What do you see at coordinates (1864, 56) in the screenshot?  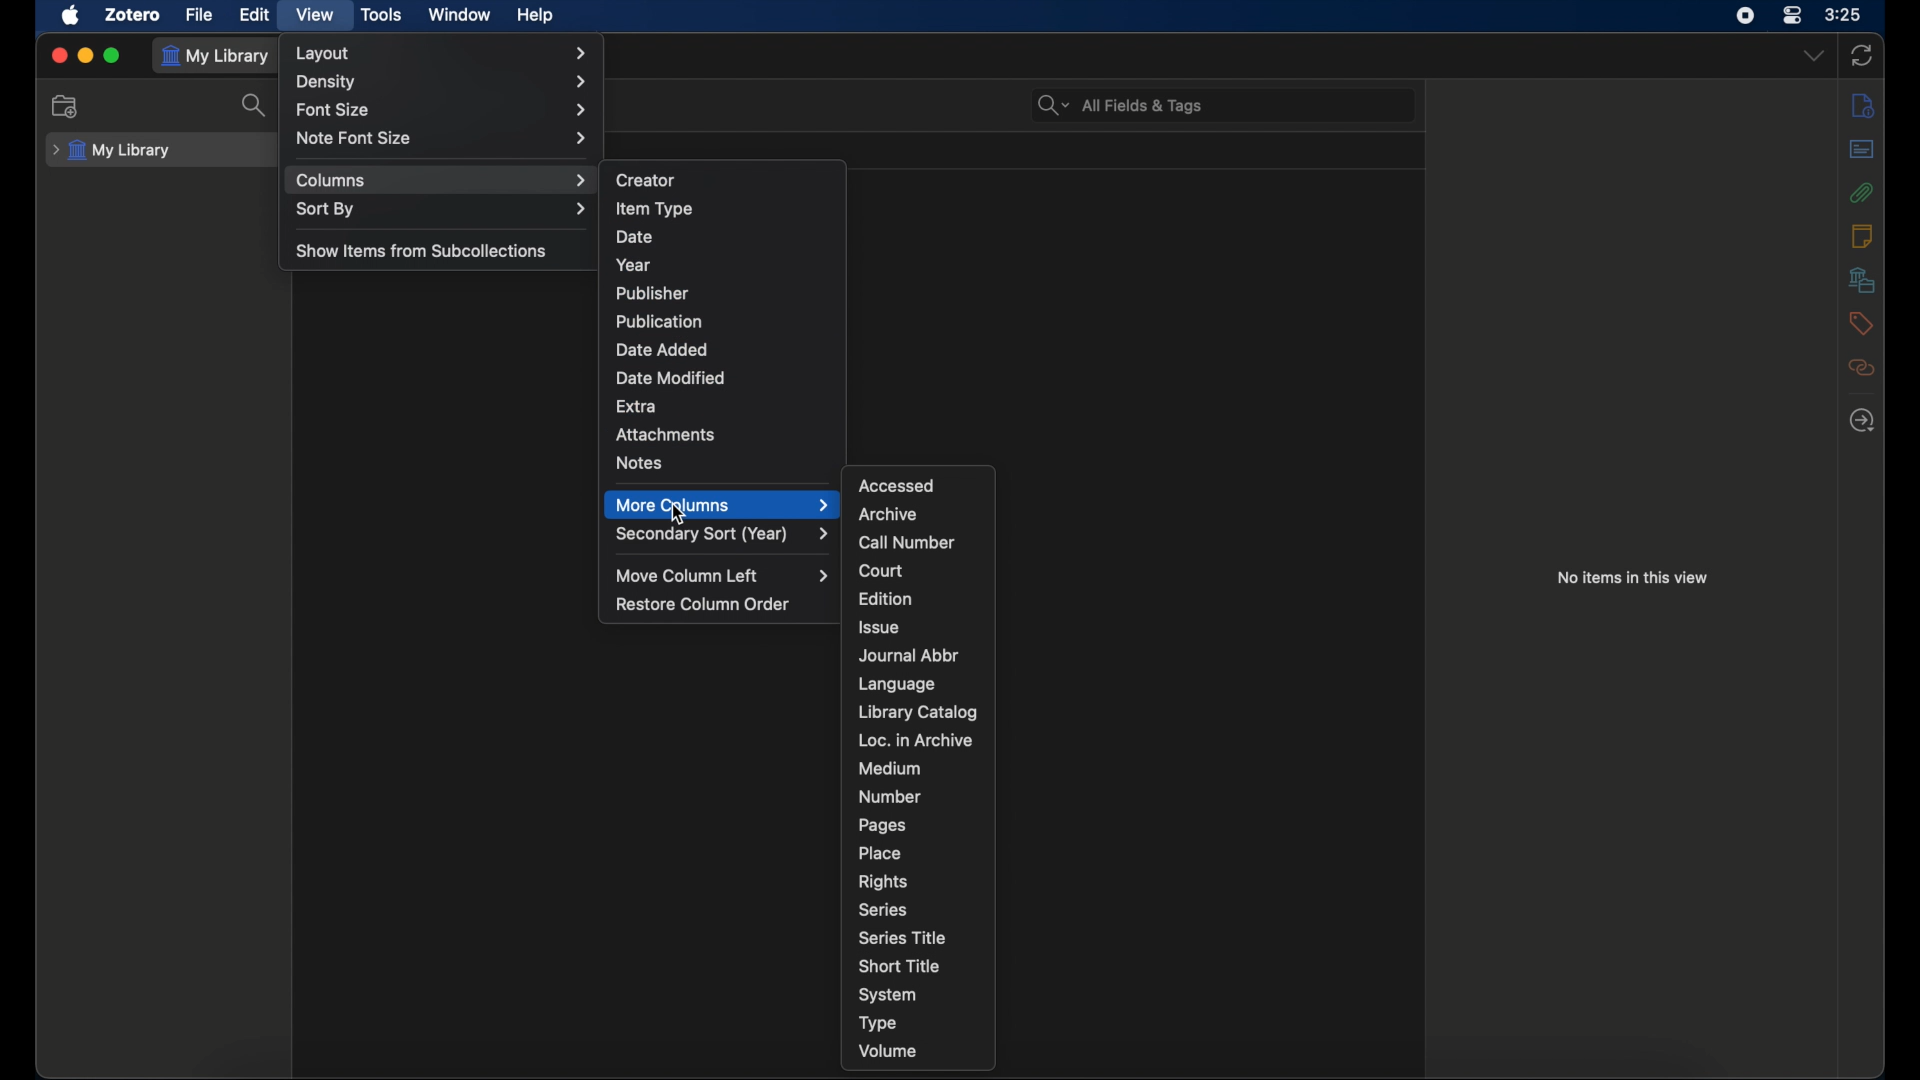 I see `sync` at bounding box center [1864, 56].